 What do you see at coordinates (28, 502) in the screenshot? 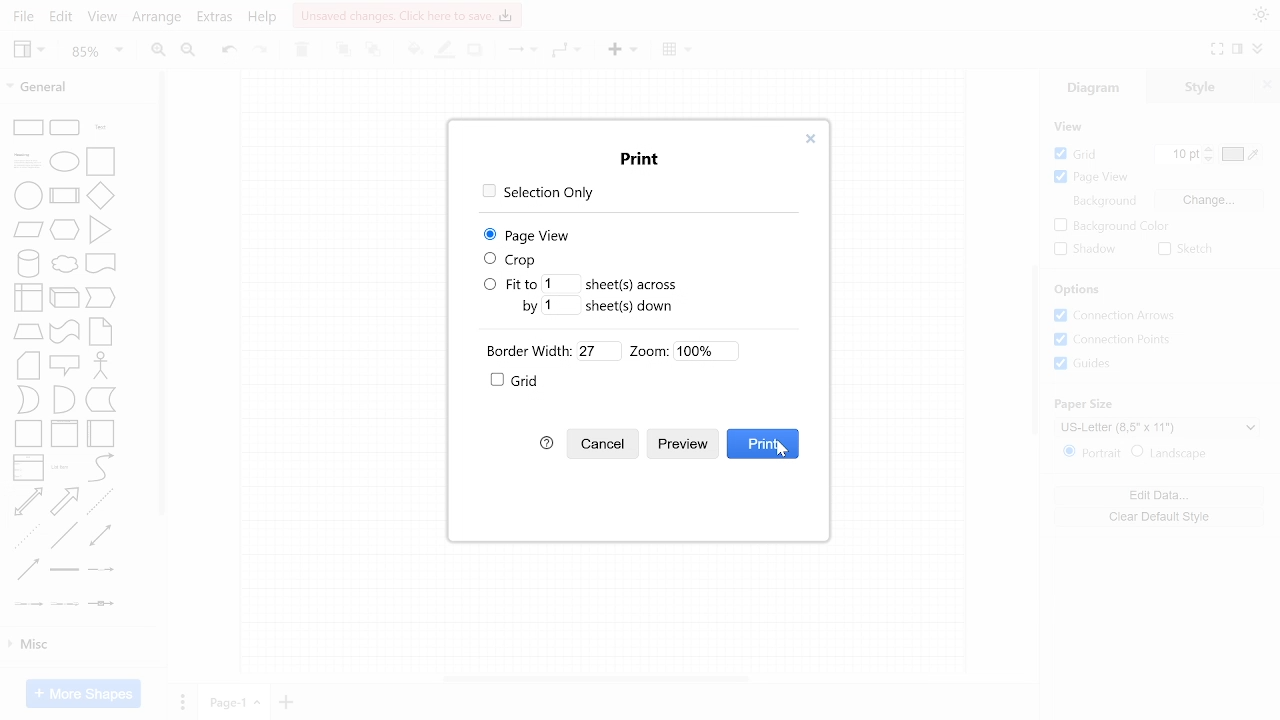
I see `Bidirectional arrow` at bounding box center [28, 502].